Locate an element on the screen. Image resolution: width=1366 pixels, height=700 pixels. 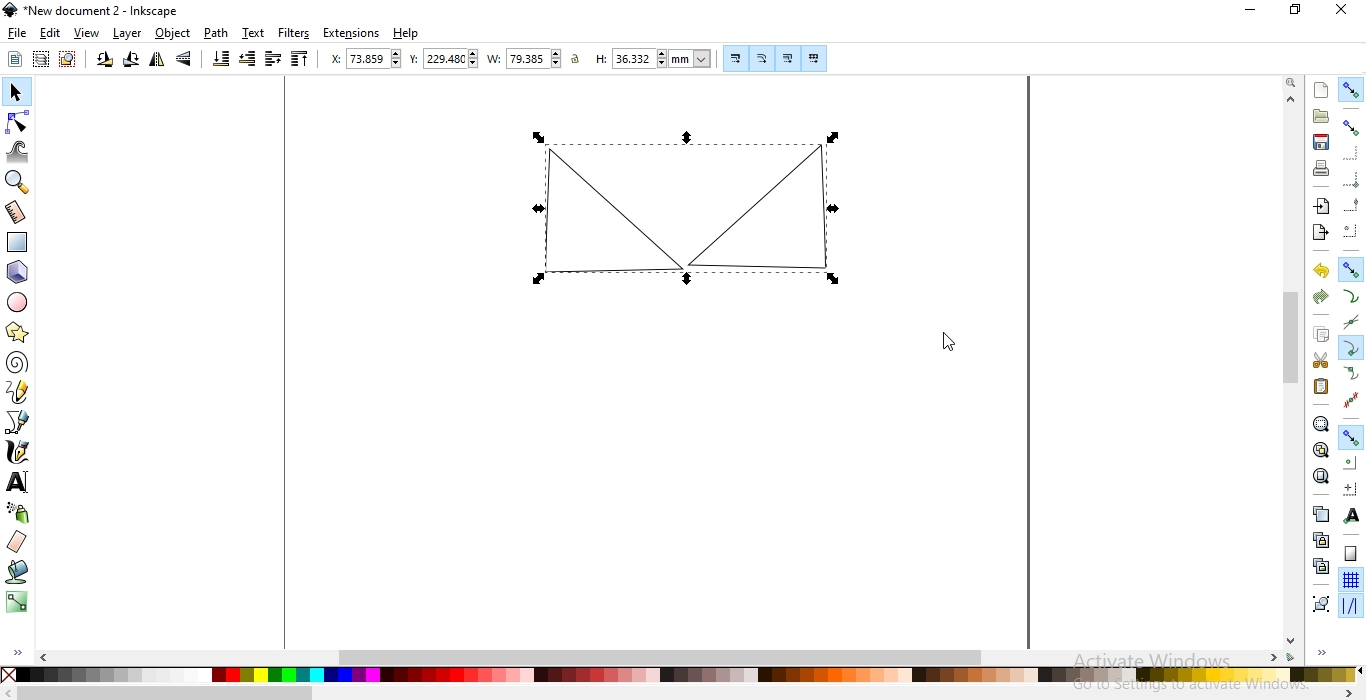
horizontal coordinate of selection is located at coordinates (359, 58).